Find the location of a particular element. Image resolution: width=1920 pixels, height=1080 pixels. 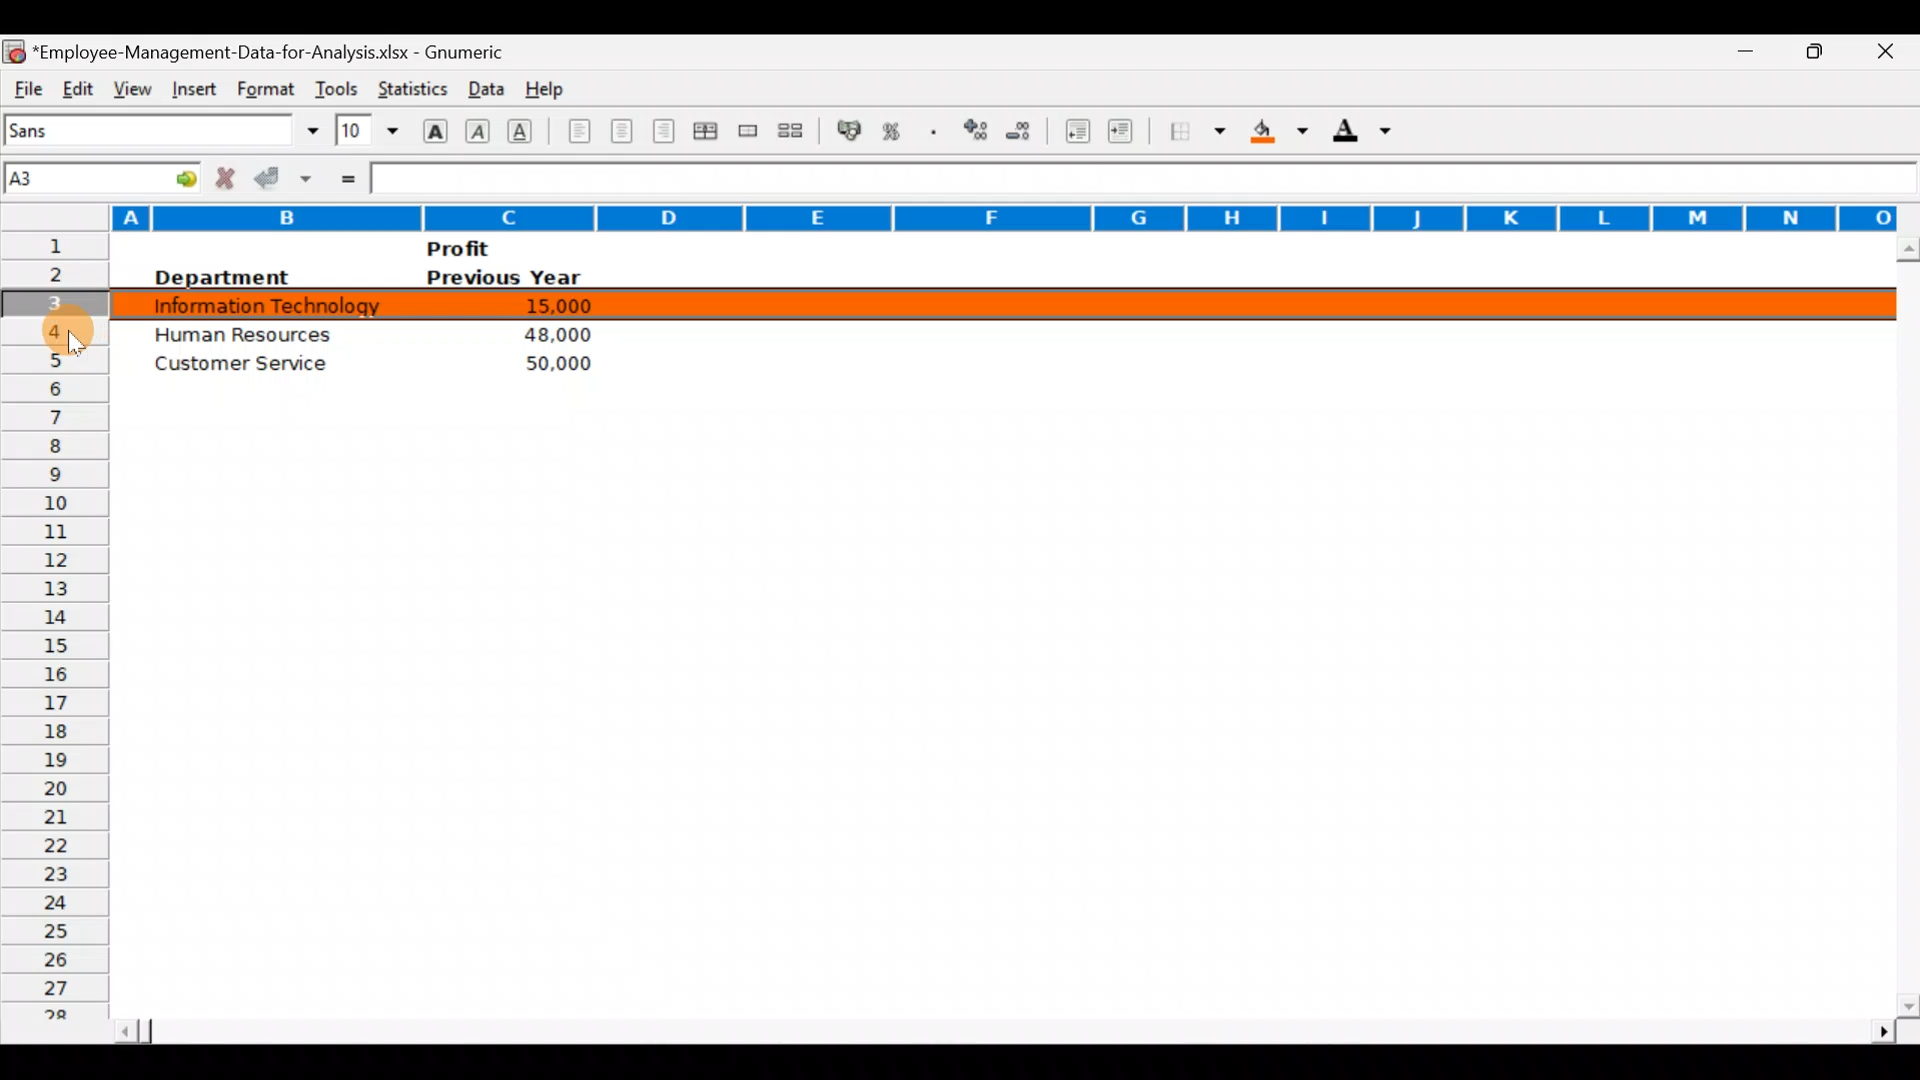

Minimize is located at coordinates (1734, 52).